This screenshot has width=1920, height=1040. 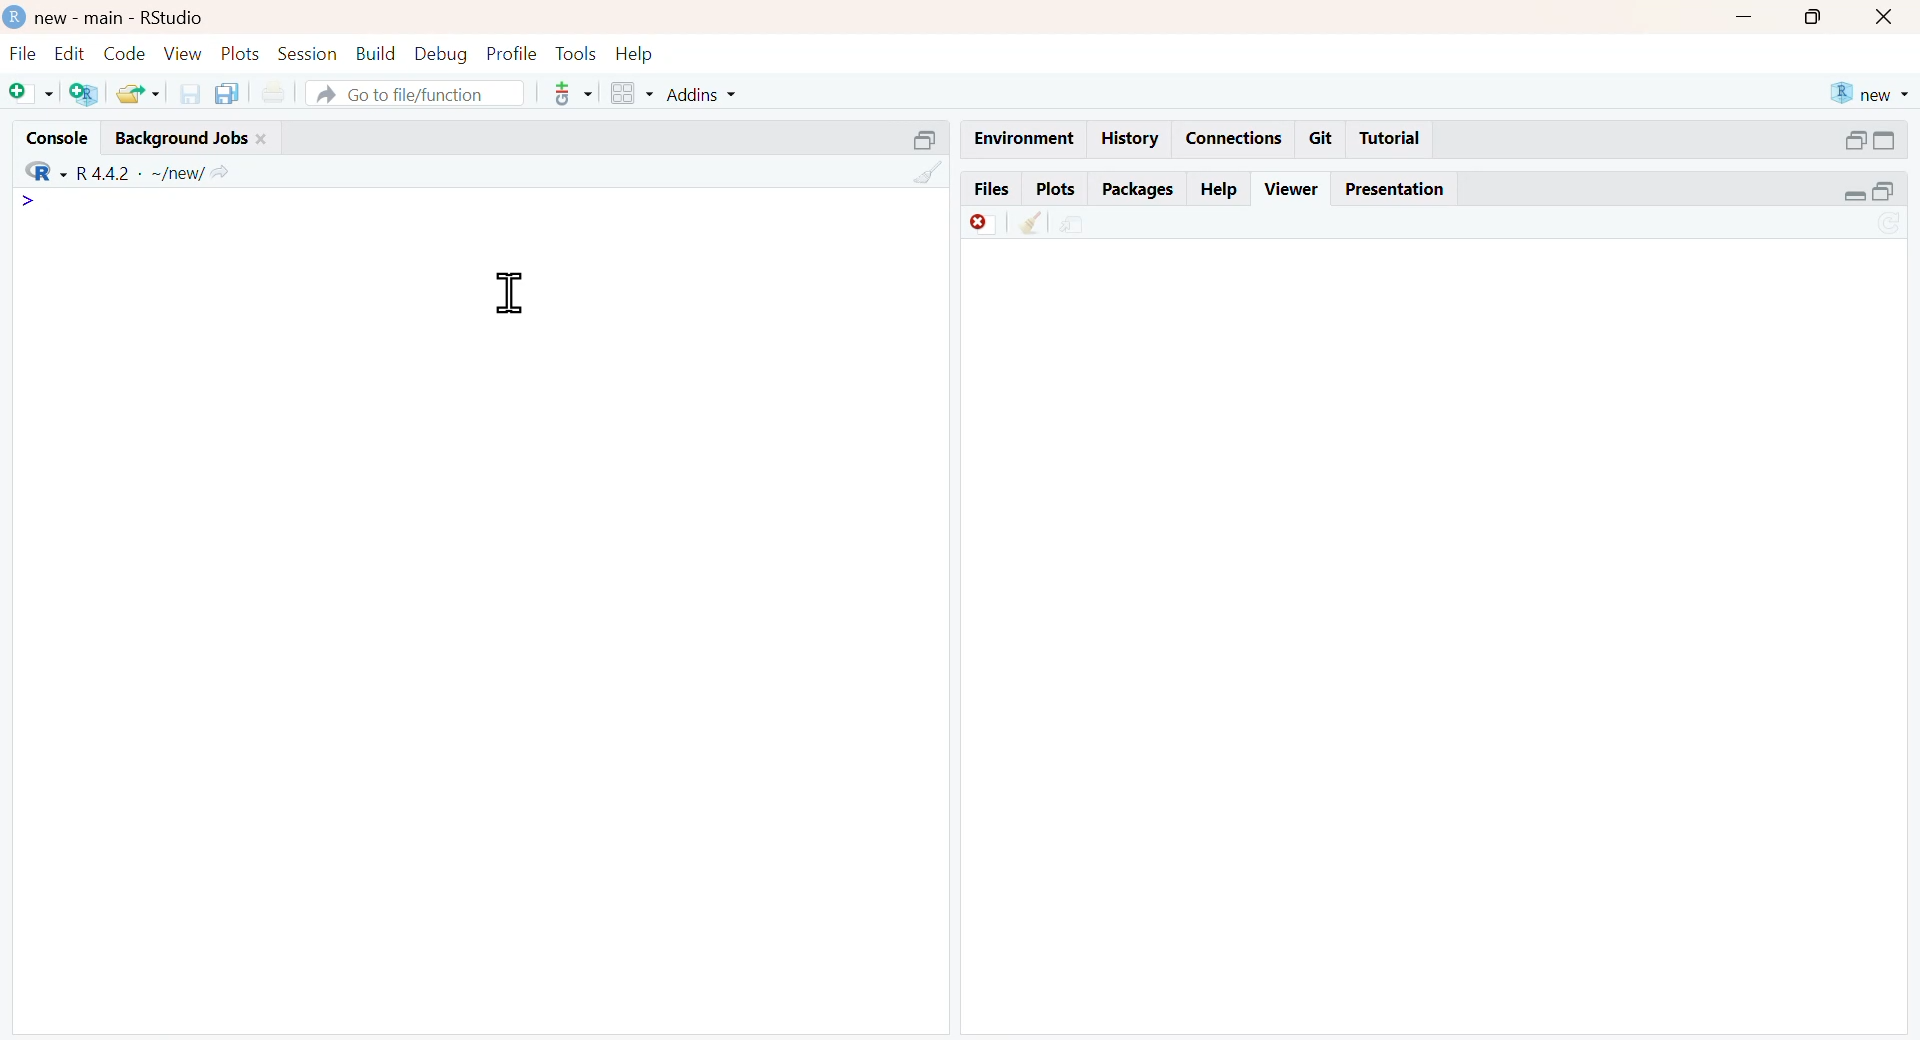 I want to click on Profile, so click(x=508, y=51).